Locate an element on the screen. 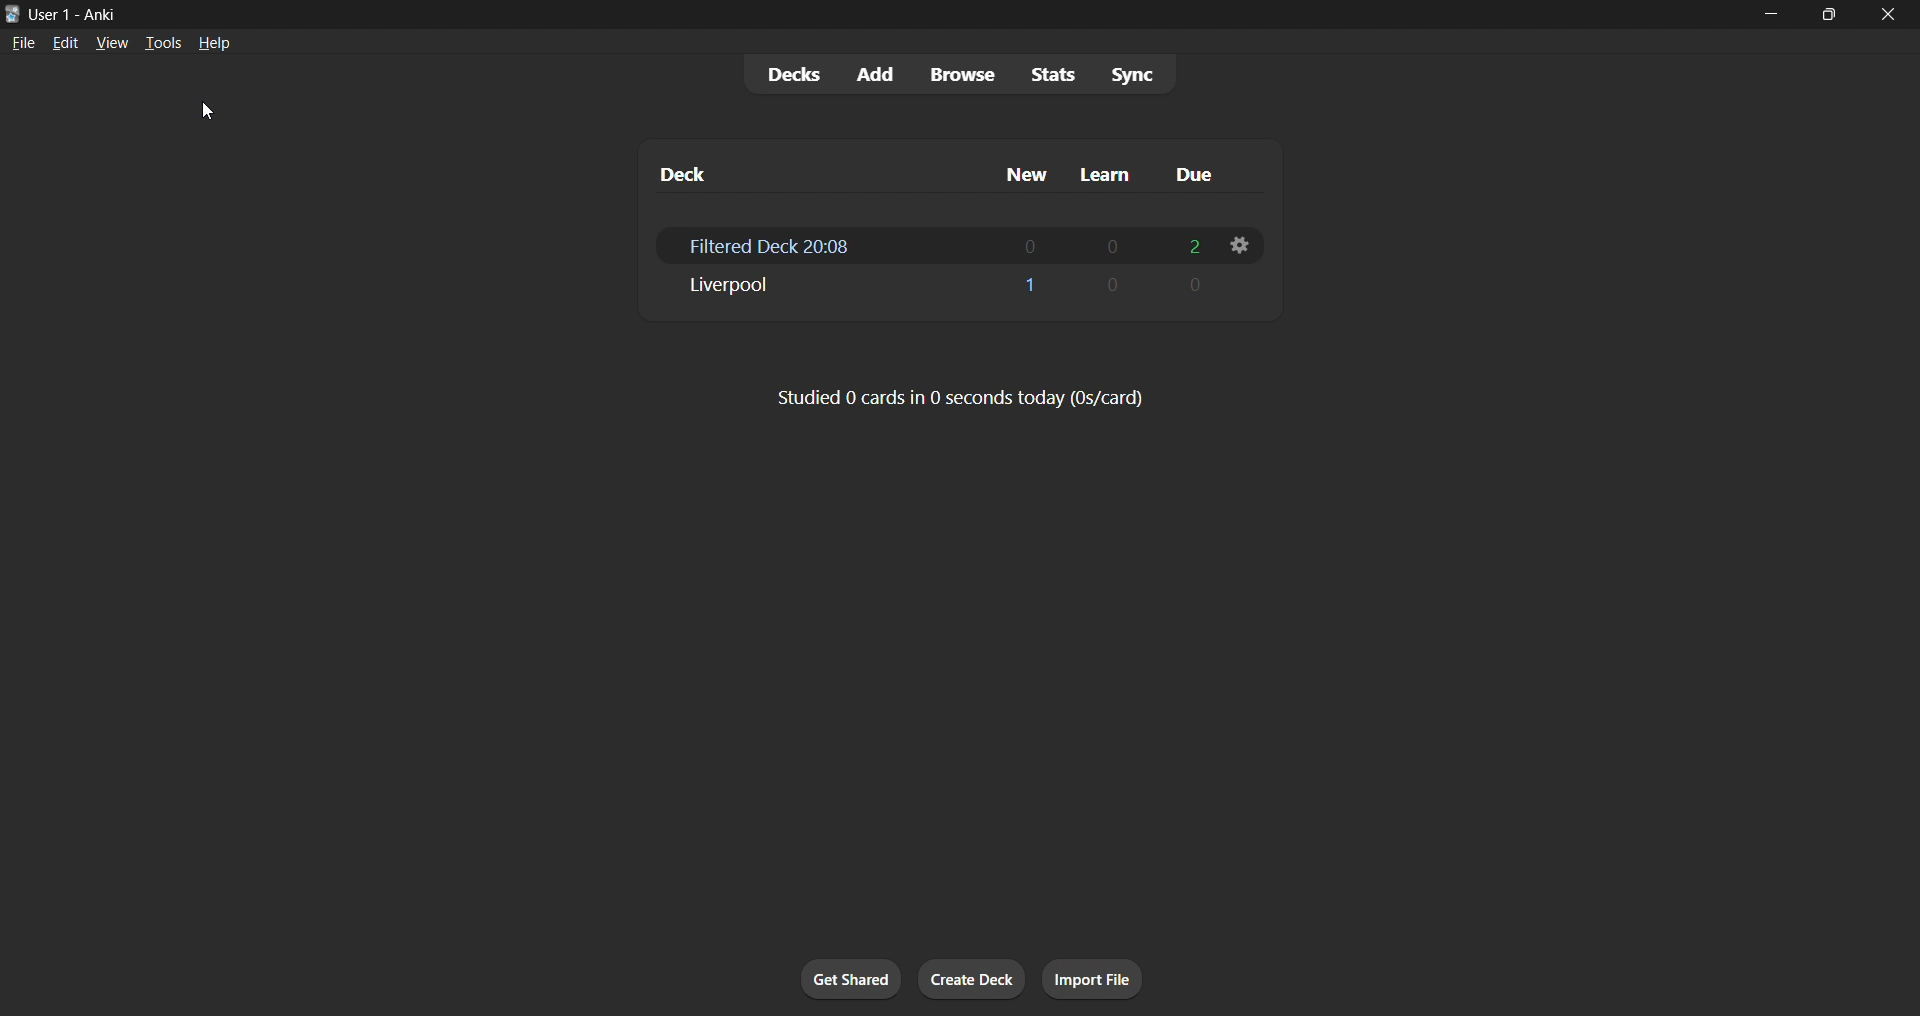 Image resolution: width=1920 pixels, height=1016 pixels. browse is located at coordinates (959, 74).